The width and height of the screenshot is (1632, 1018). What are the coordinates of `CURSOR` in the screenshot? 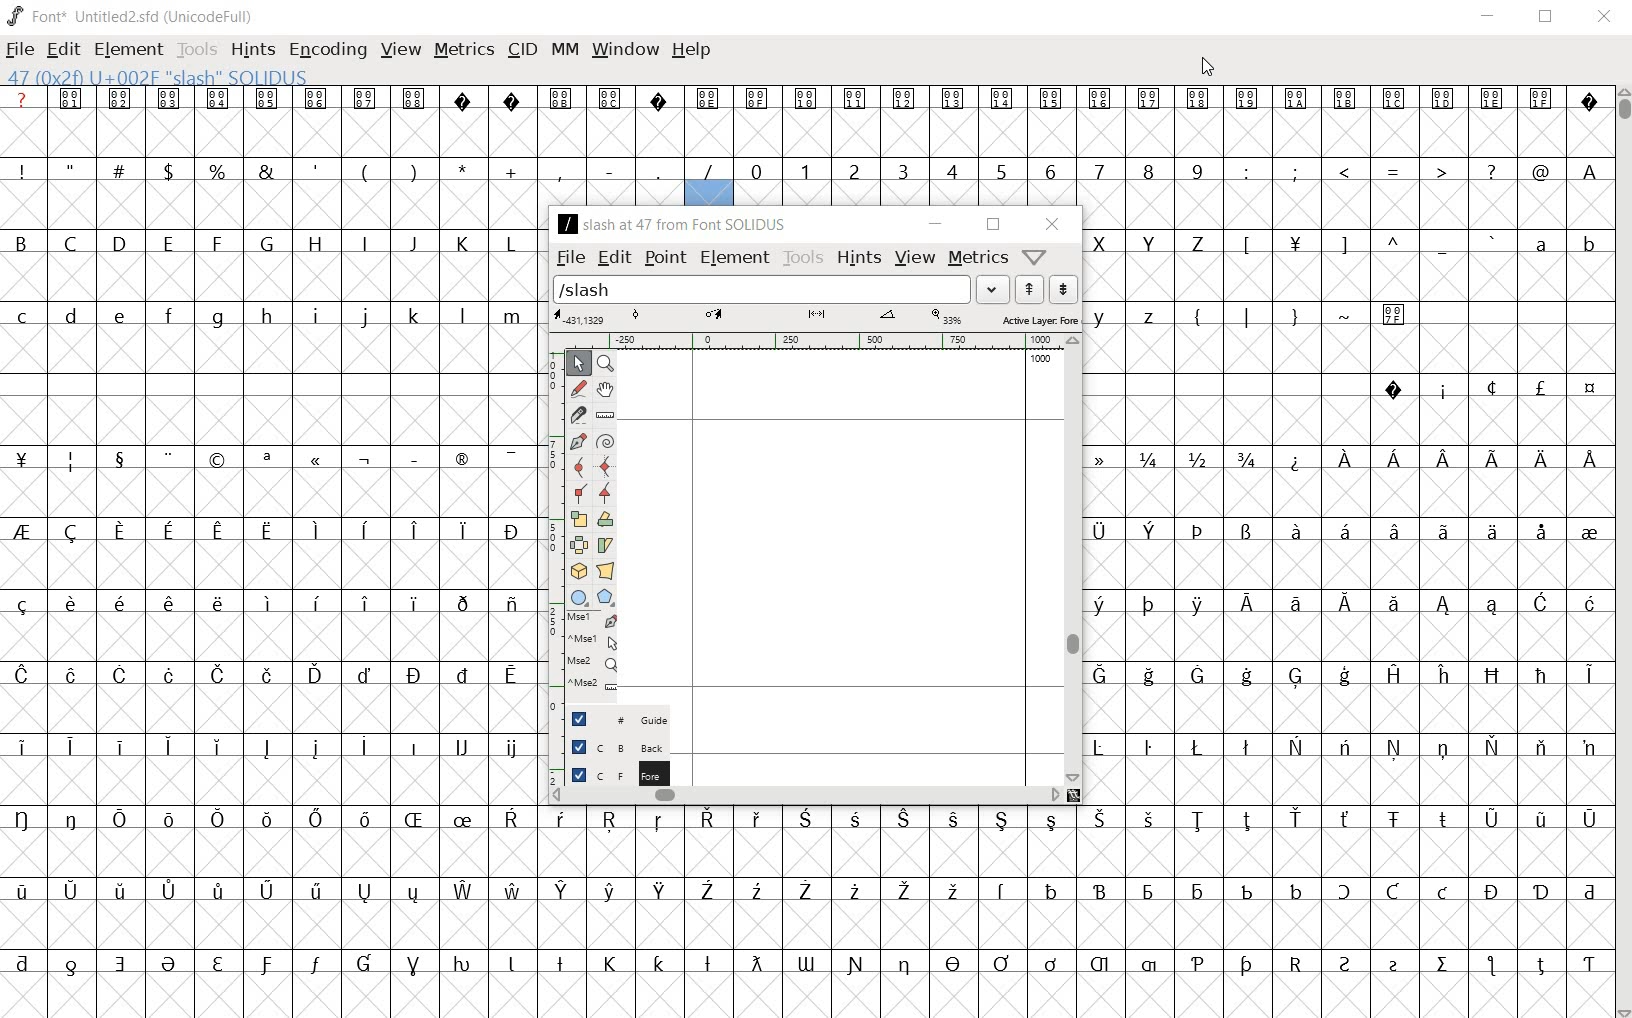 It's located at (1622, 553).